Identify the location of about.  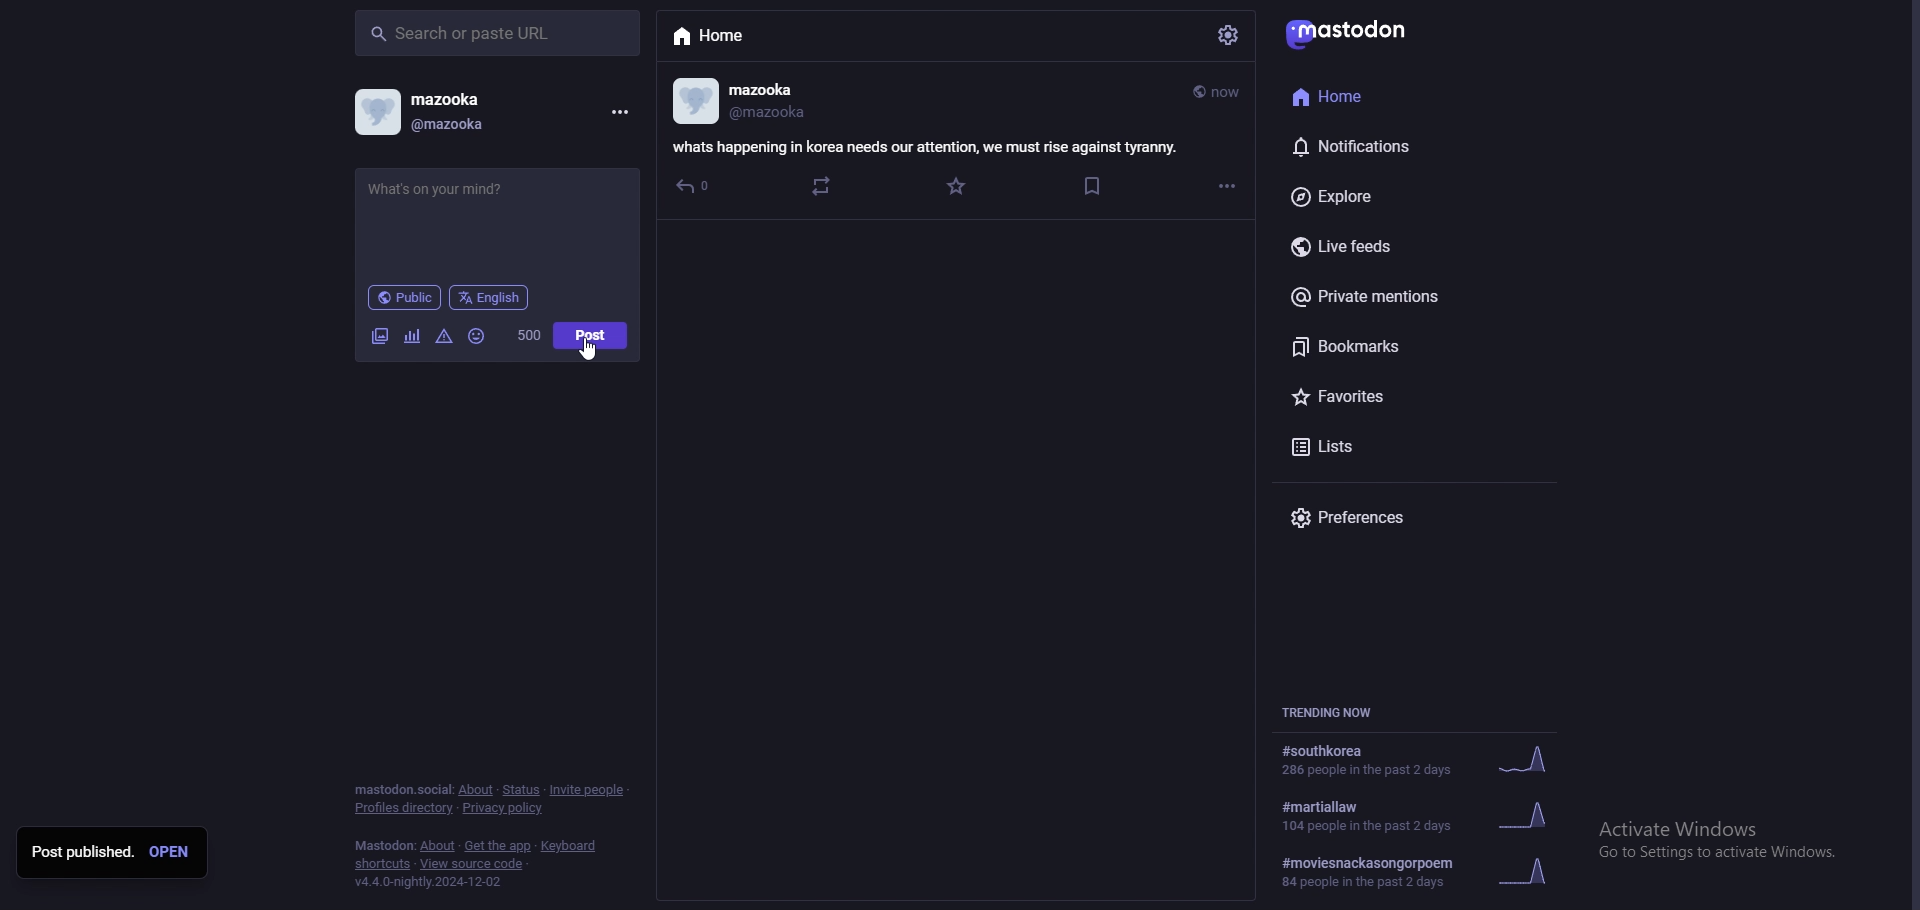
(477, 789).